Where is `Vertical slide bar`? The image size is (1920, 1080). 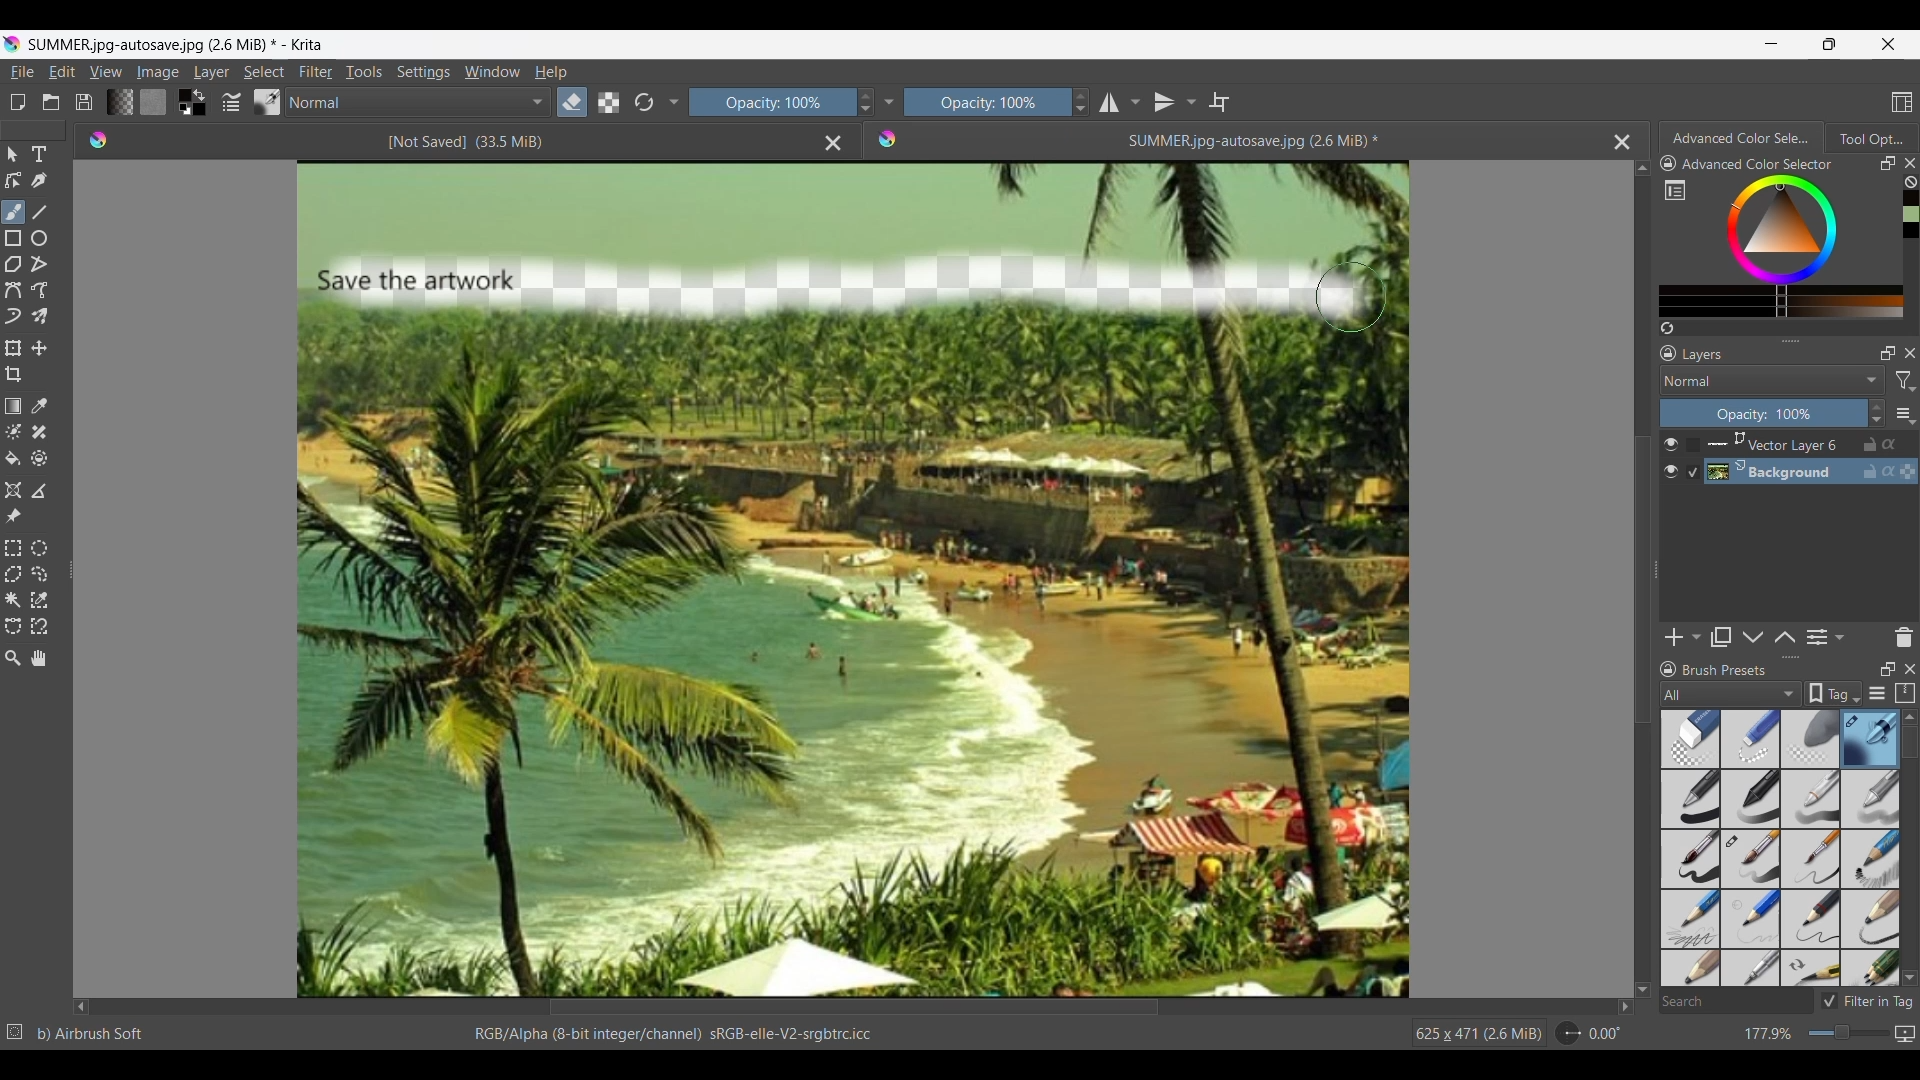 Vertical slide bar is located at coordinates (1641, 580).